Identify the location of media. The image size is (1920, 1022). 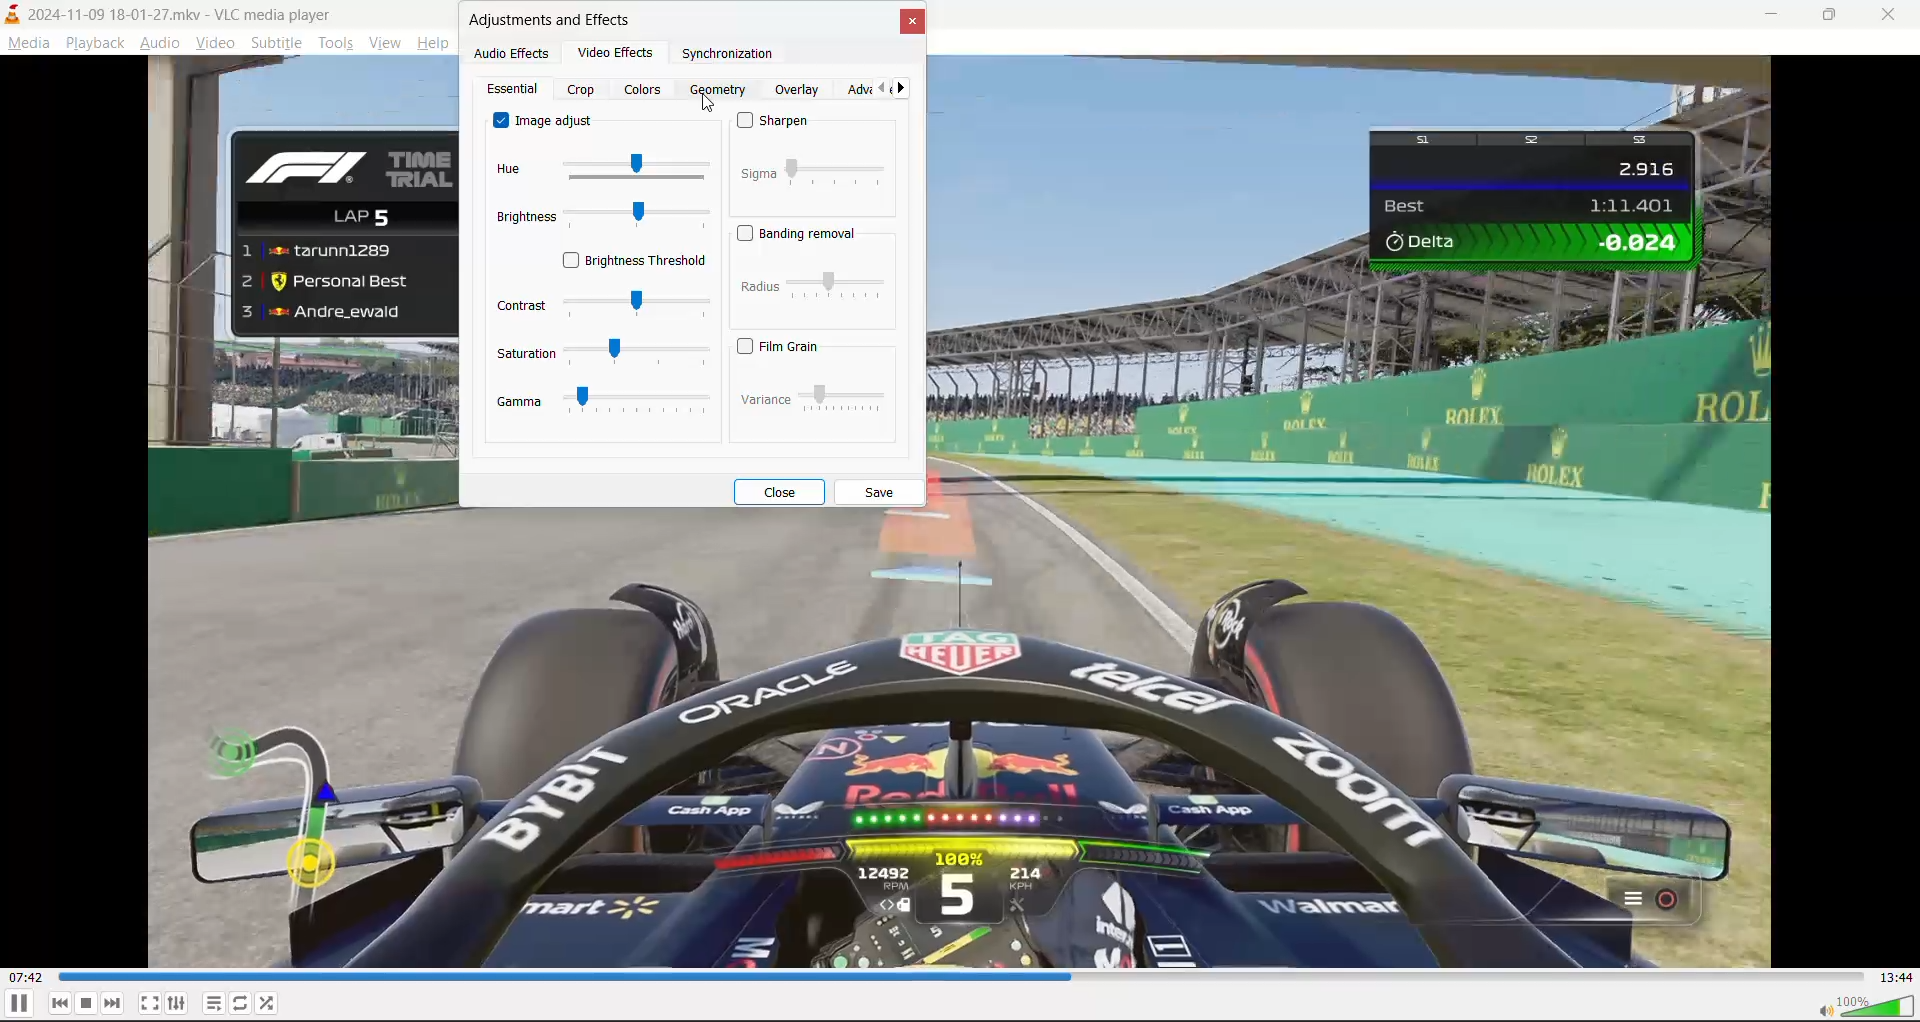
(26, 43).